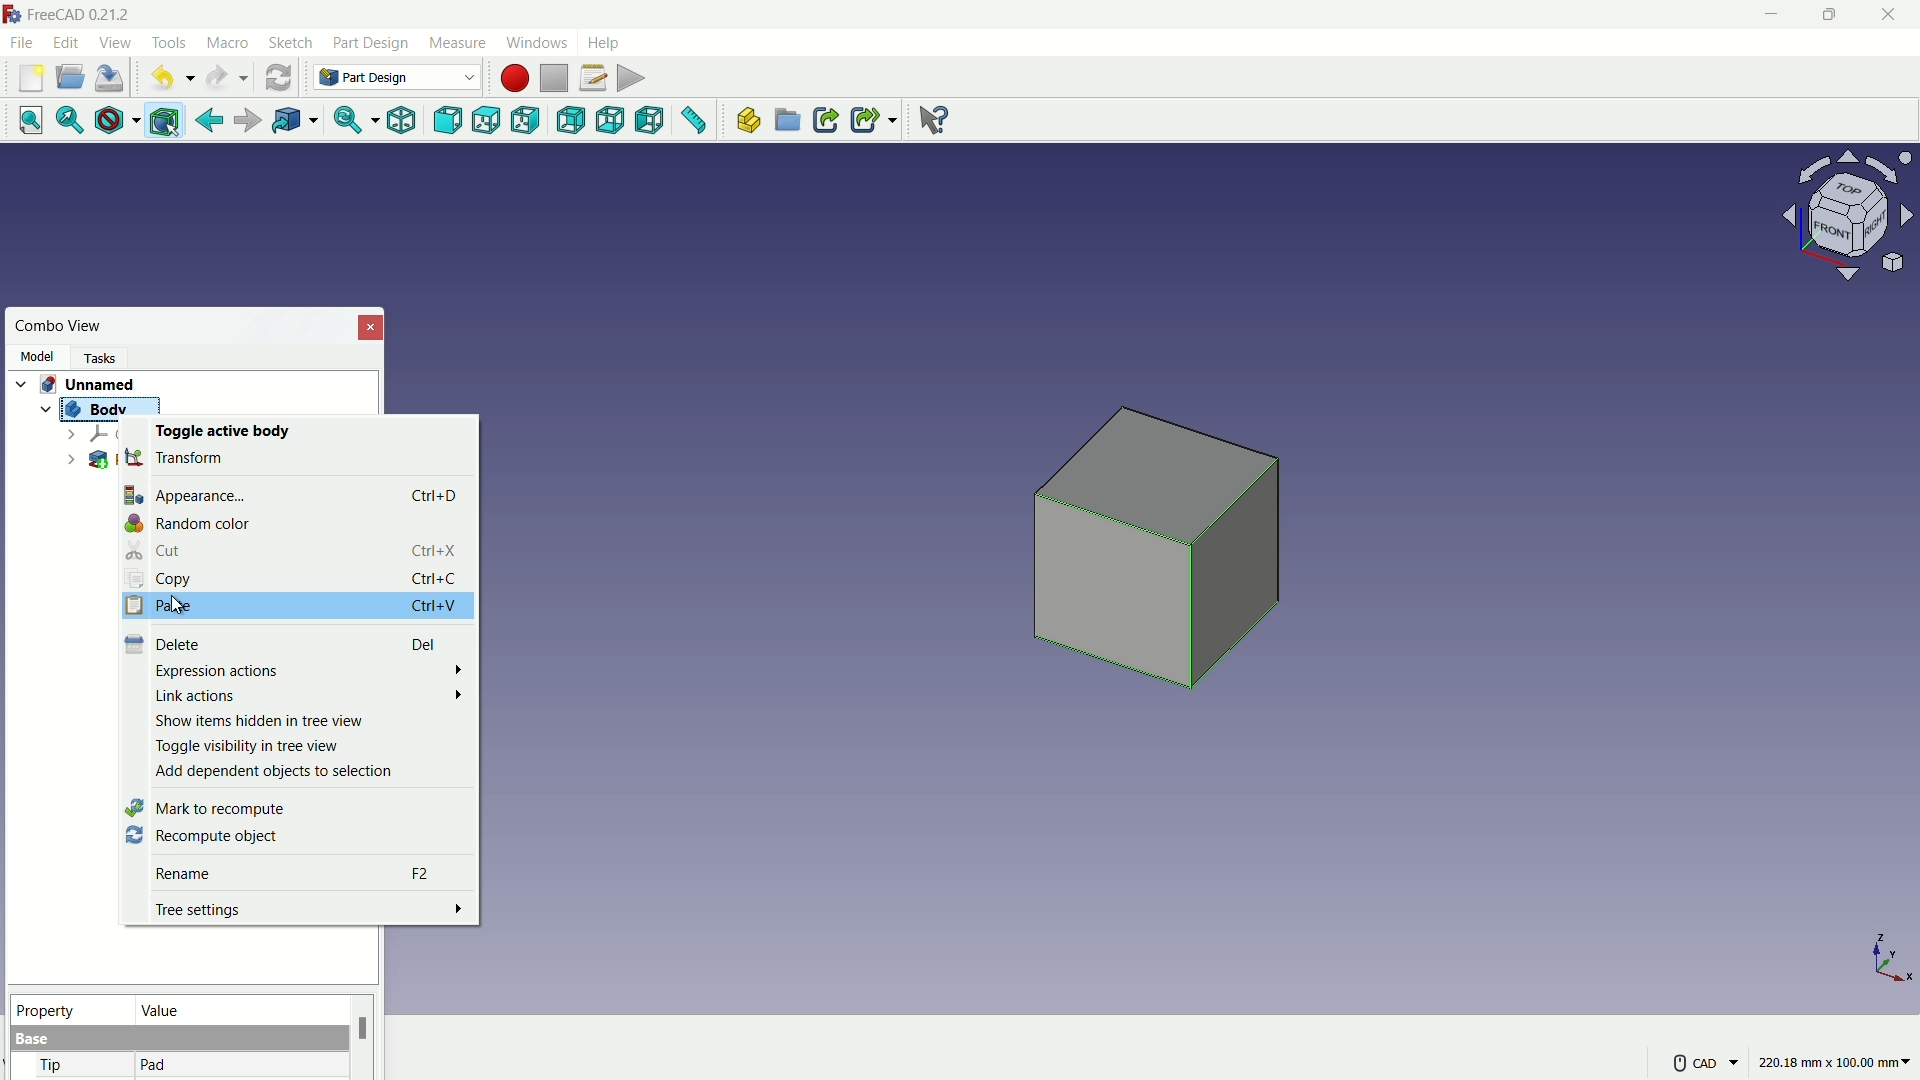 The image size is (1920, 1080). What do you see at coordinates (279, 772) in the screenshot?
I see `‘Add dependent objects to selection` at bounding box center [279, 772].